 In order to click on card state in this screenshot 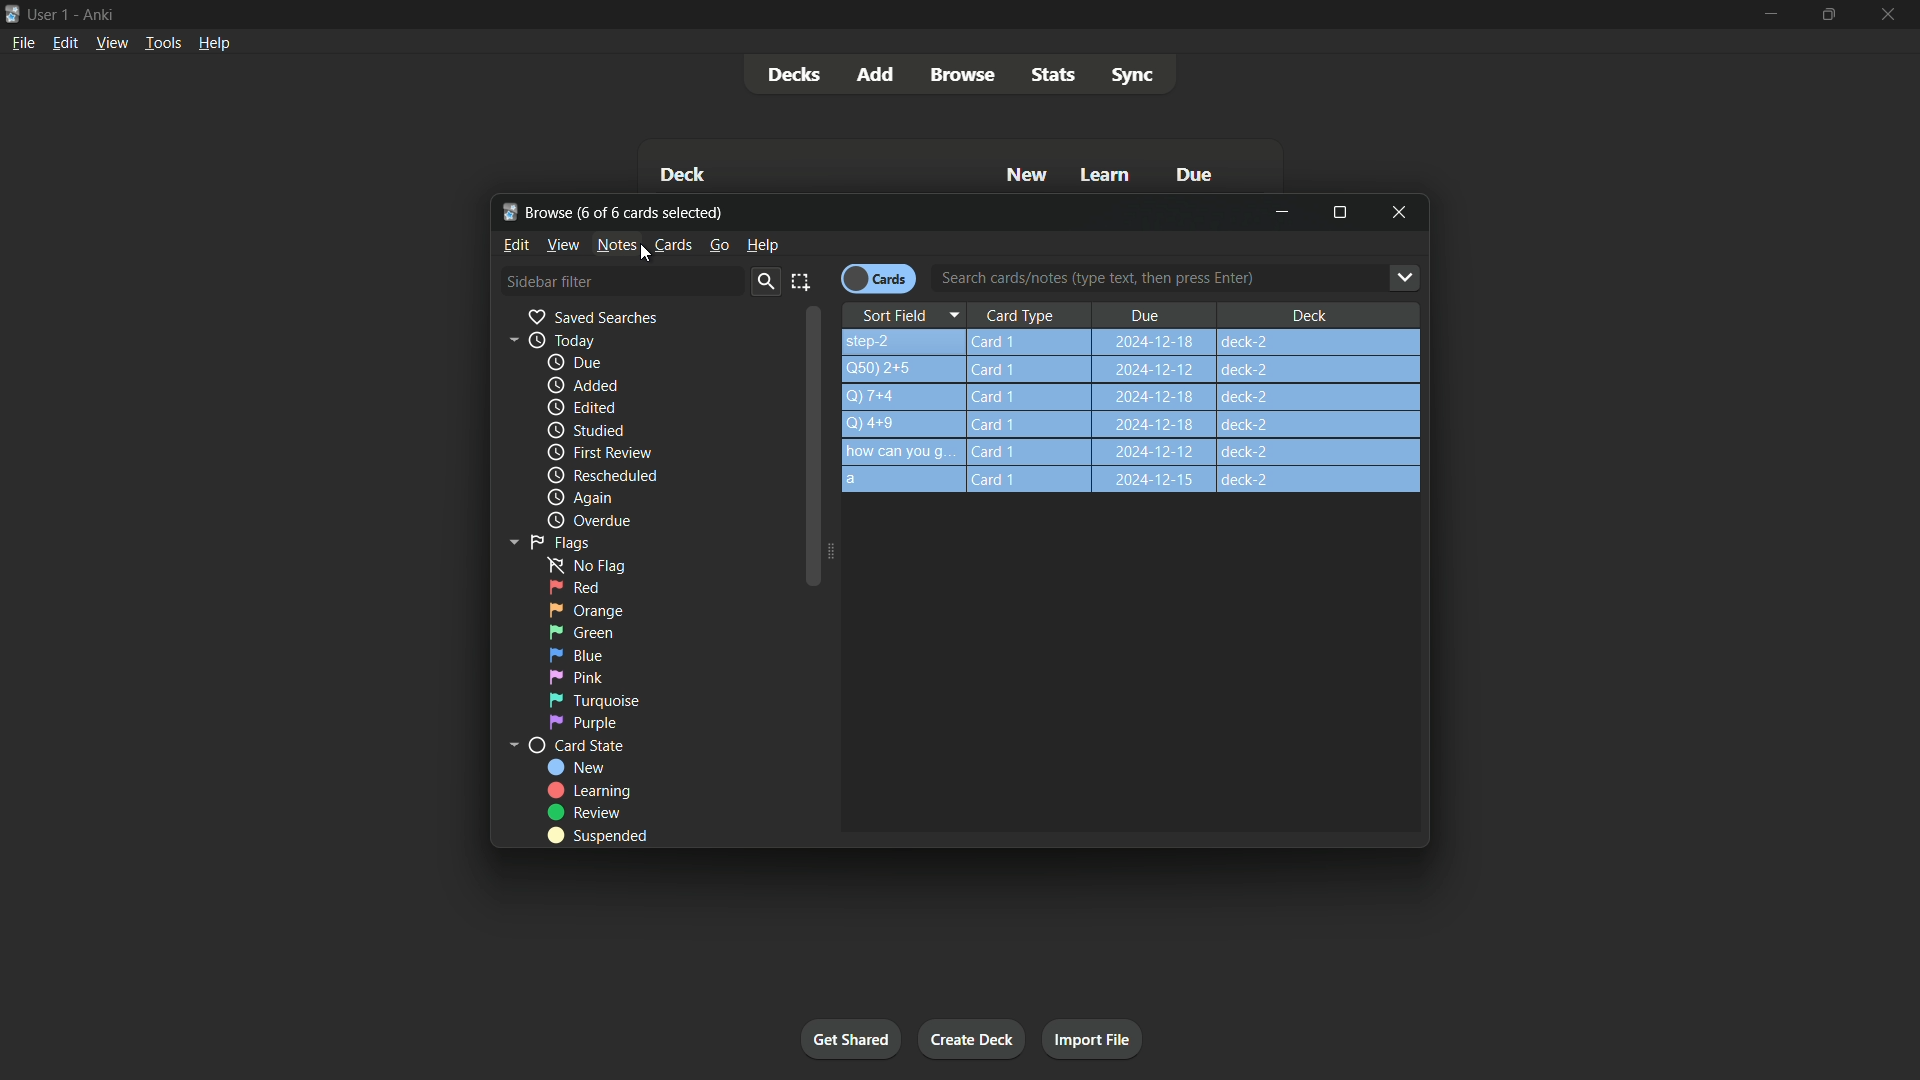, I will do `click(566, 747)`.